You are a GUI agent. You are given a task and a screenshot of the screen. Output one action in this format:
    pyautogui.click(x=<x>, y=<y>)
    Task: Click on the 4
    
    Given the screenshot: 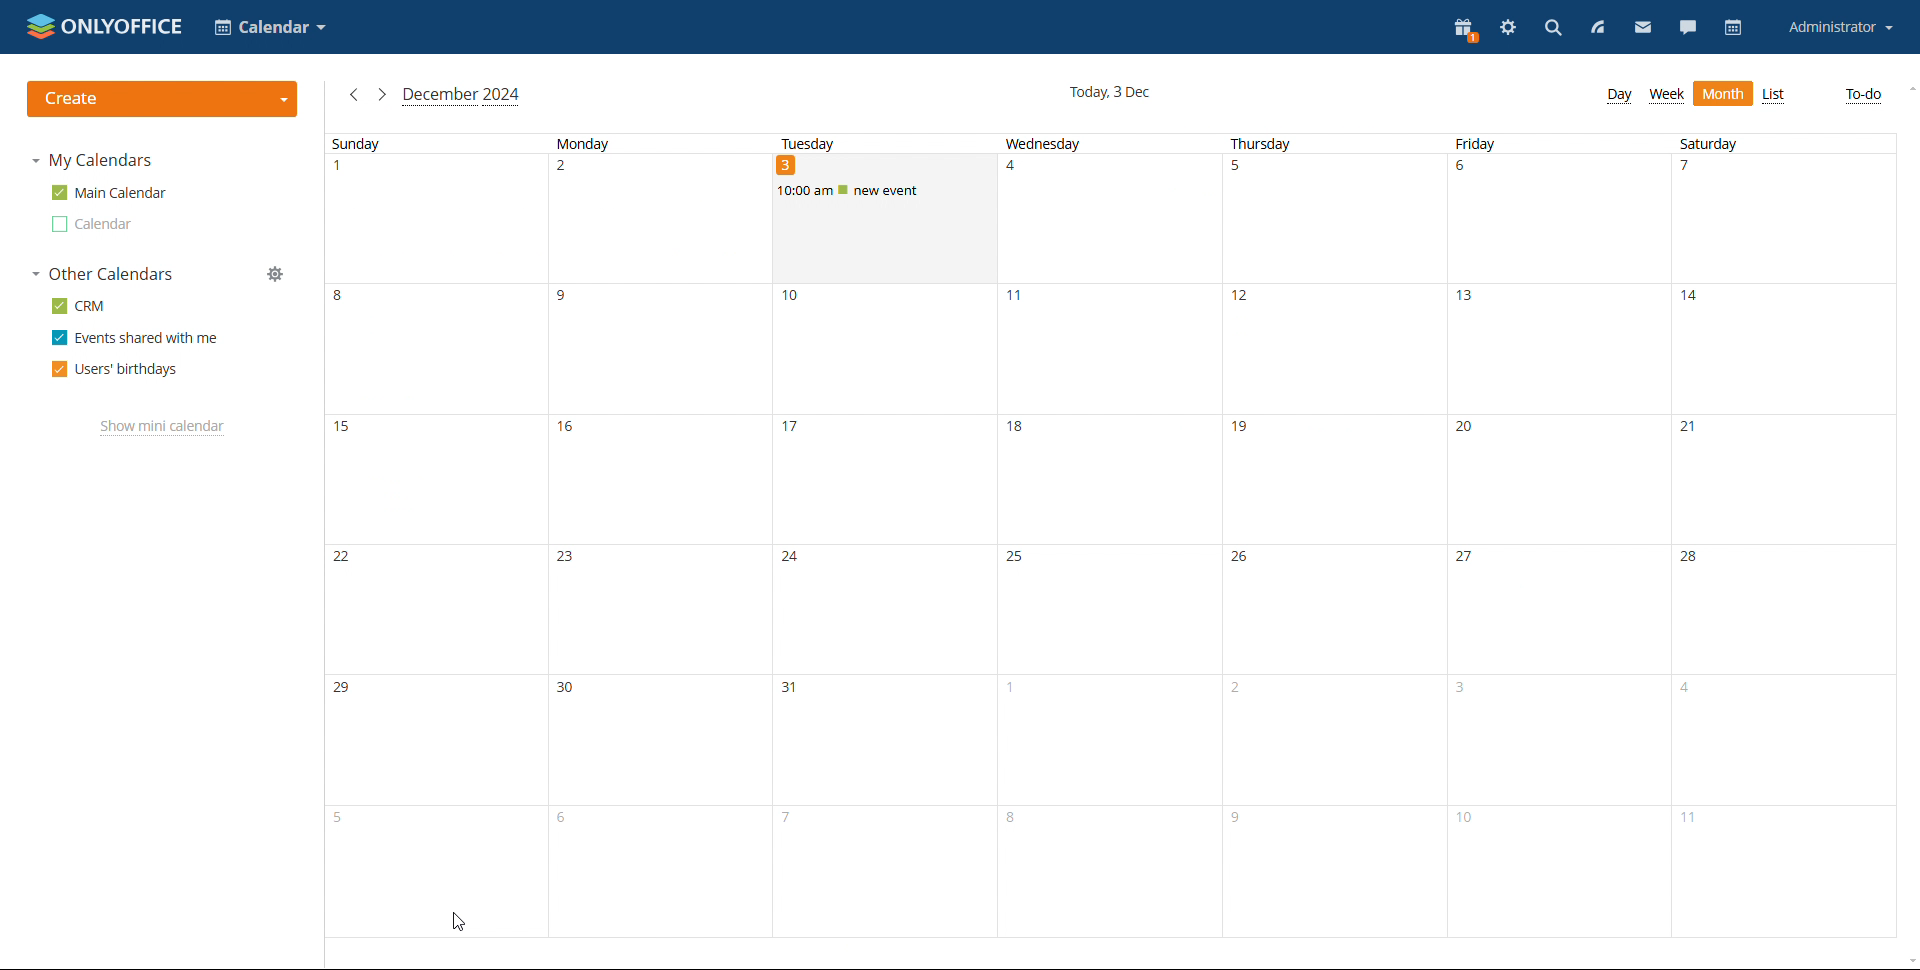 What is the action you would take?
    pyautogui.click(x=1107, y=218)
    